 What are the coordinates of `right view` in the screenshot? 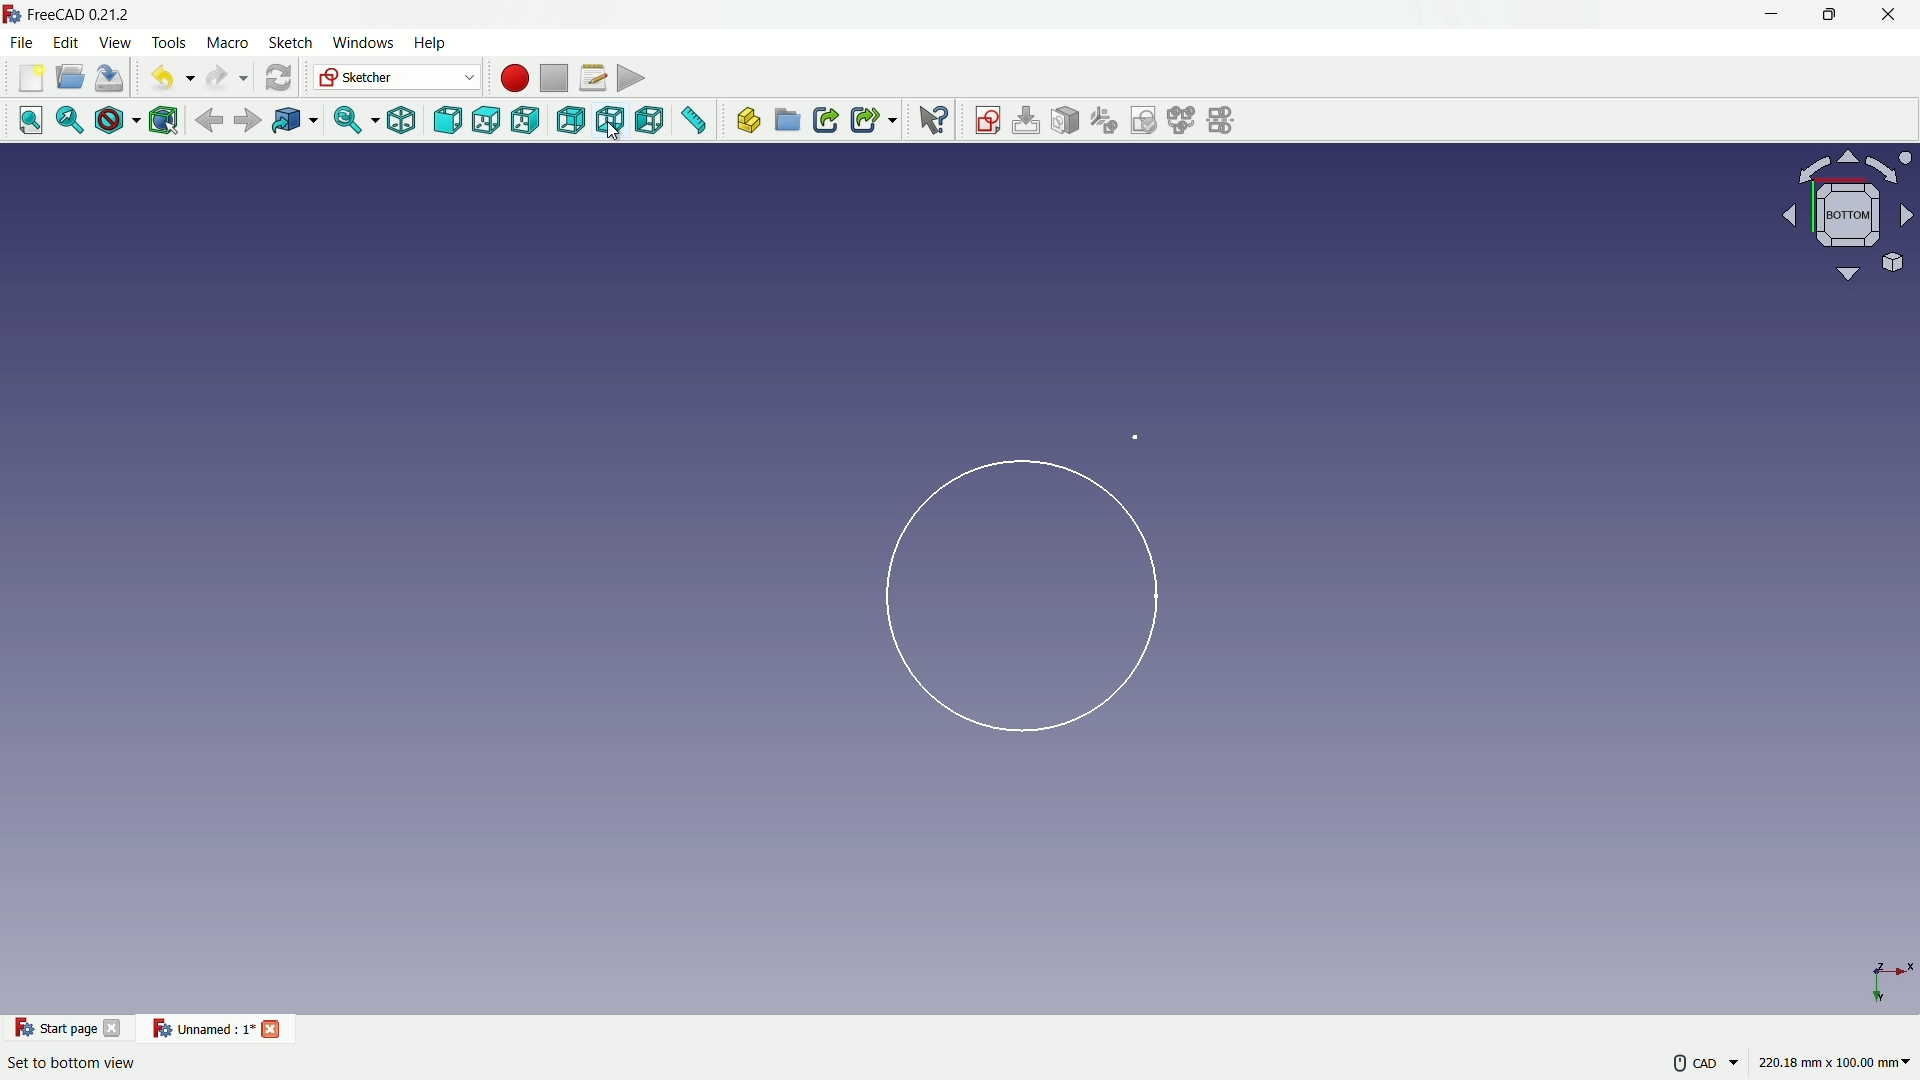 It's located at (525, 121).